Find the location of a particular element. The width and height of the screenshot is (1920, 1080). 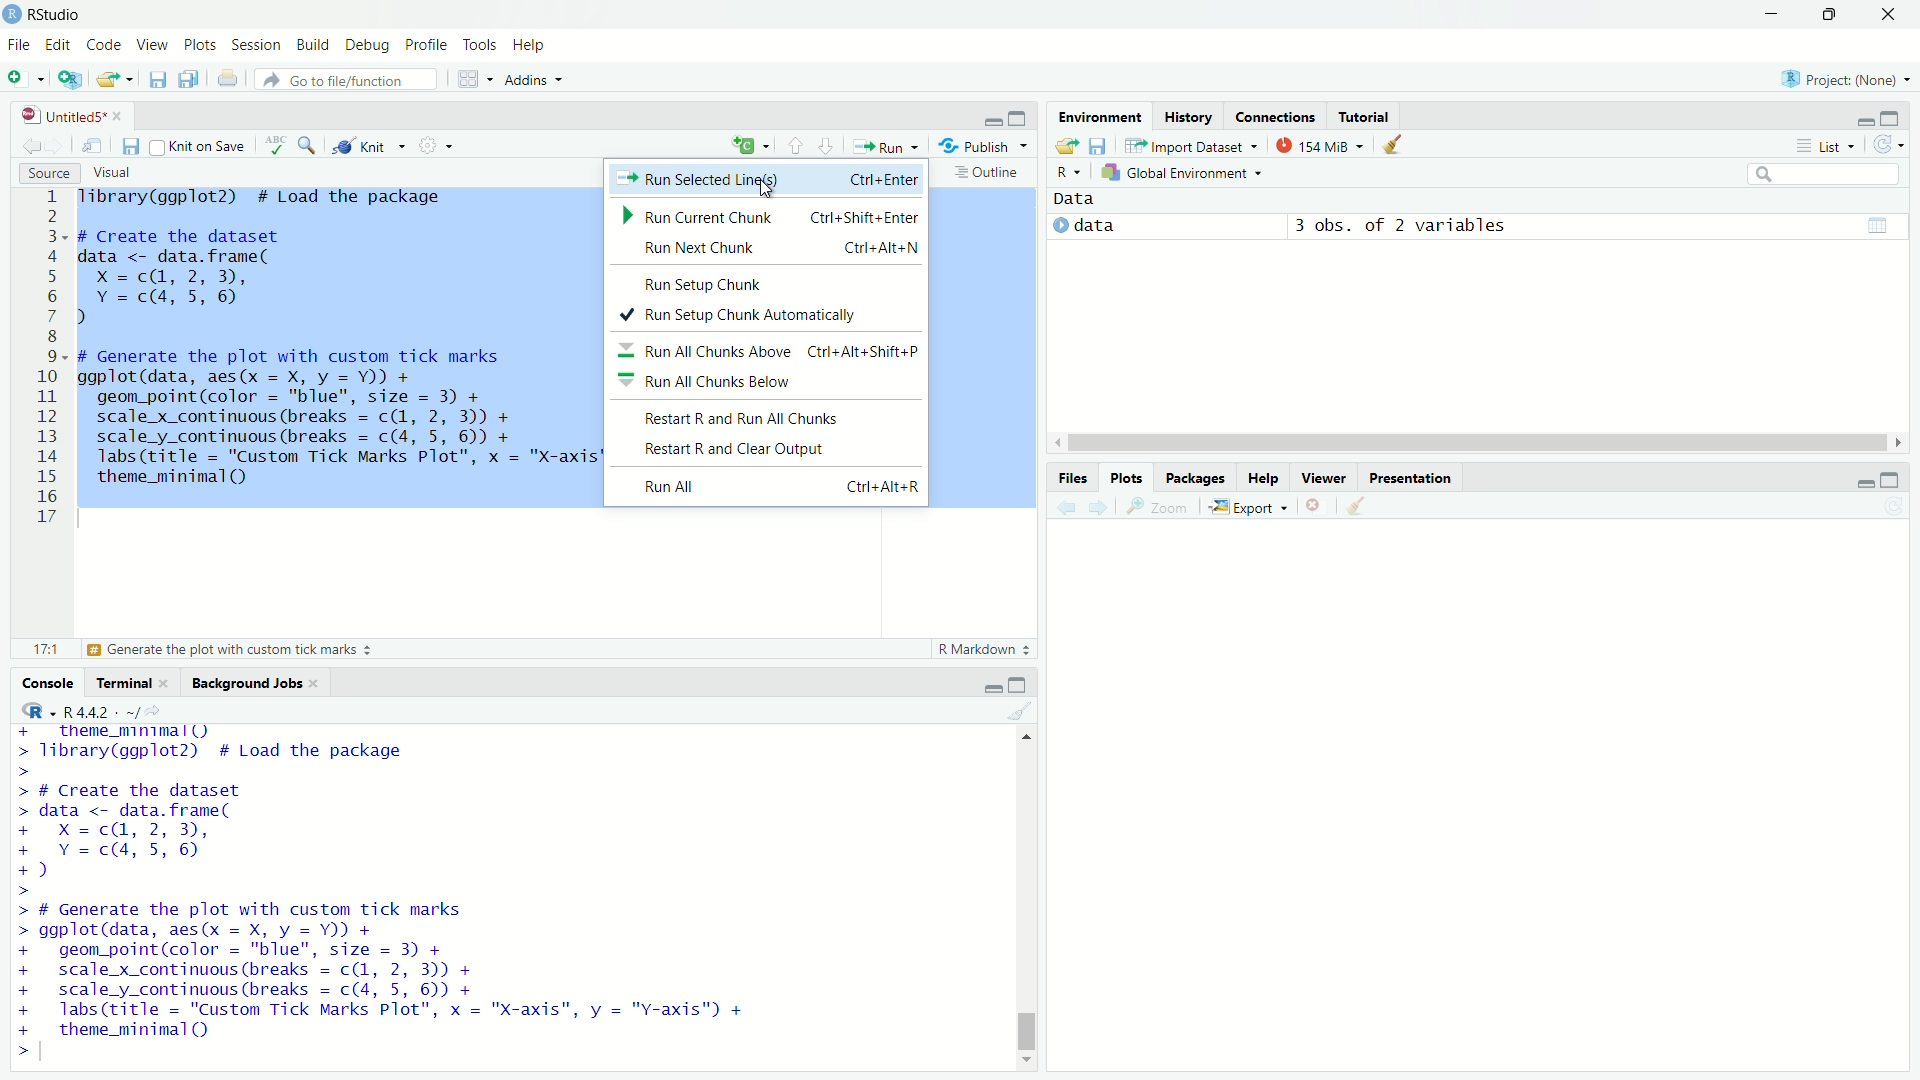

import dataset is located at coordinates (1194, 144).